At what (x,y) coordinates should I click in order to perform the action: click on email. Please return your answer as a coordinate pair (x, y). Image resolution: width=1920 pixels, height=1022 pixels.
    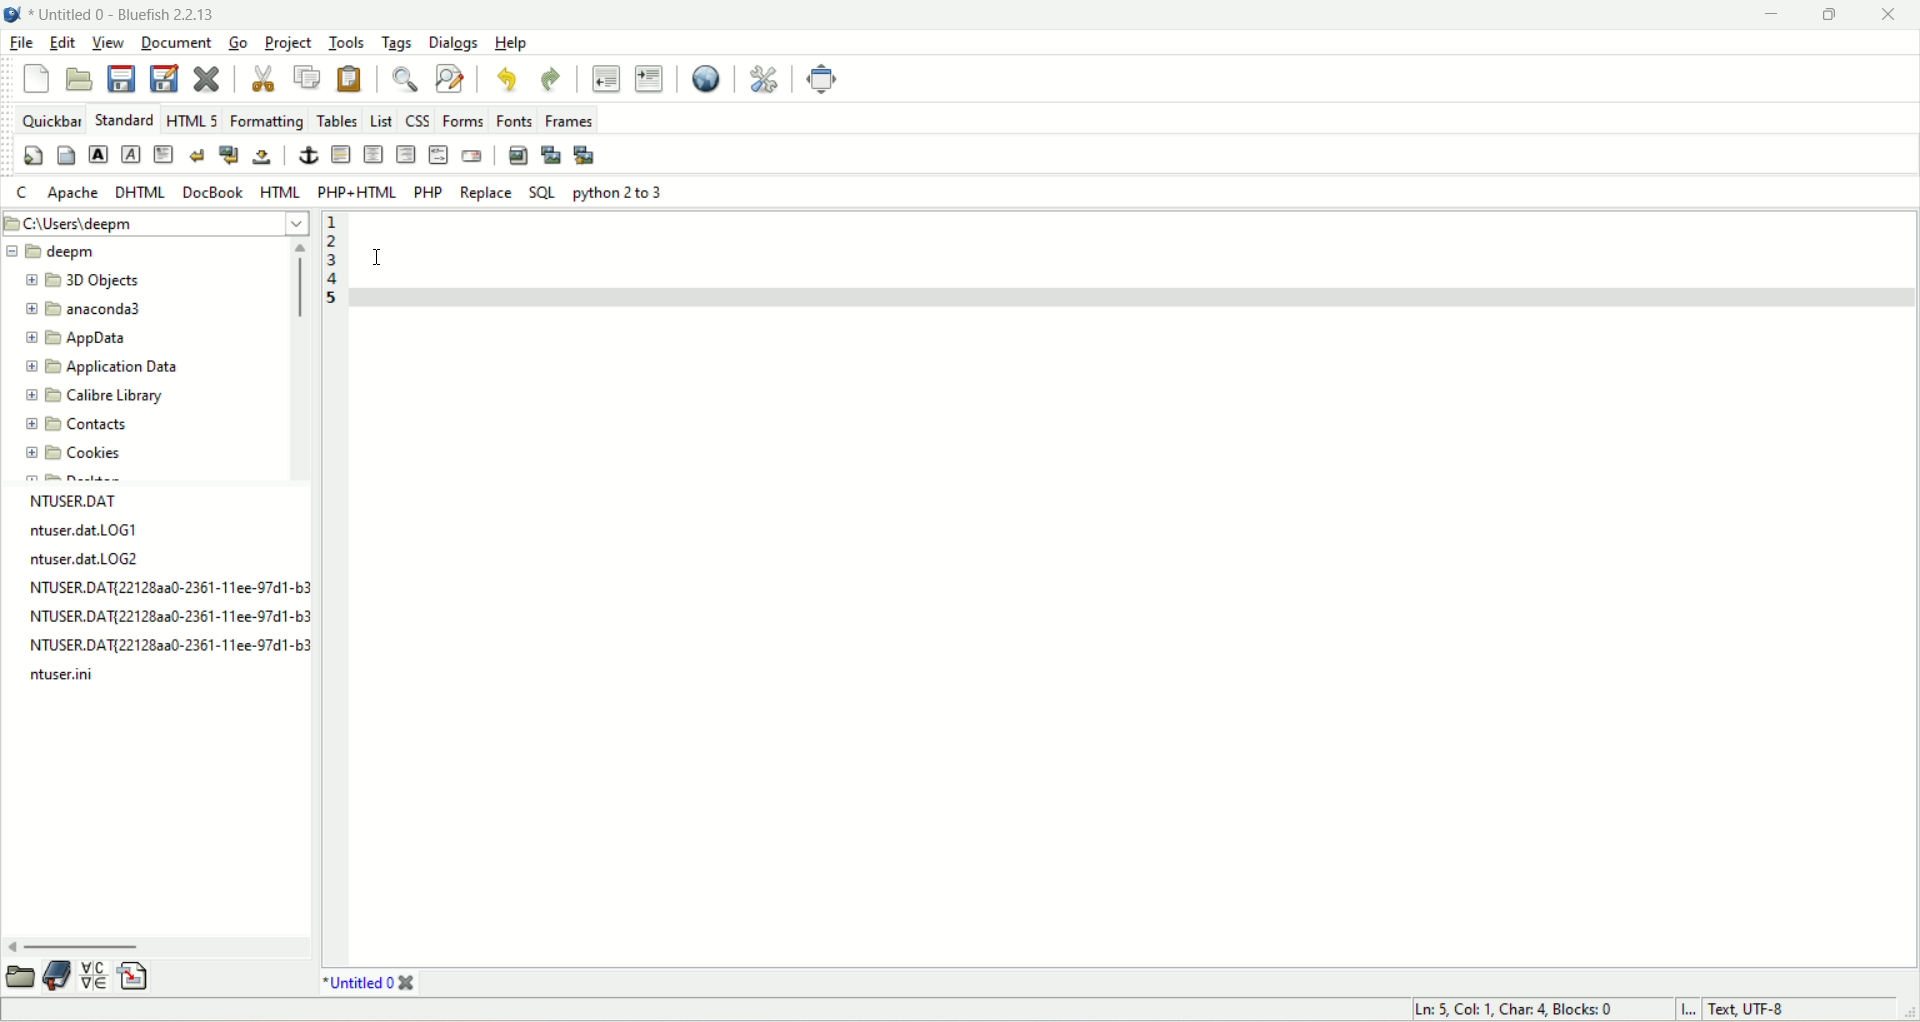
    Looking at the image, I should click on (470, 156).